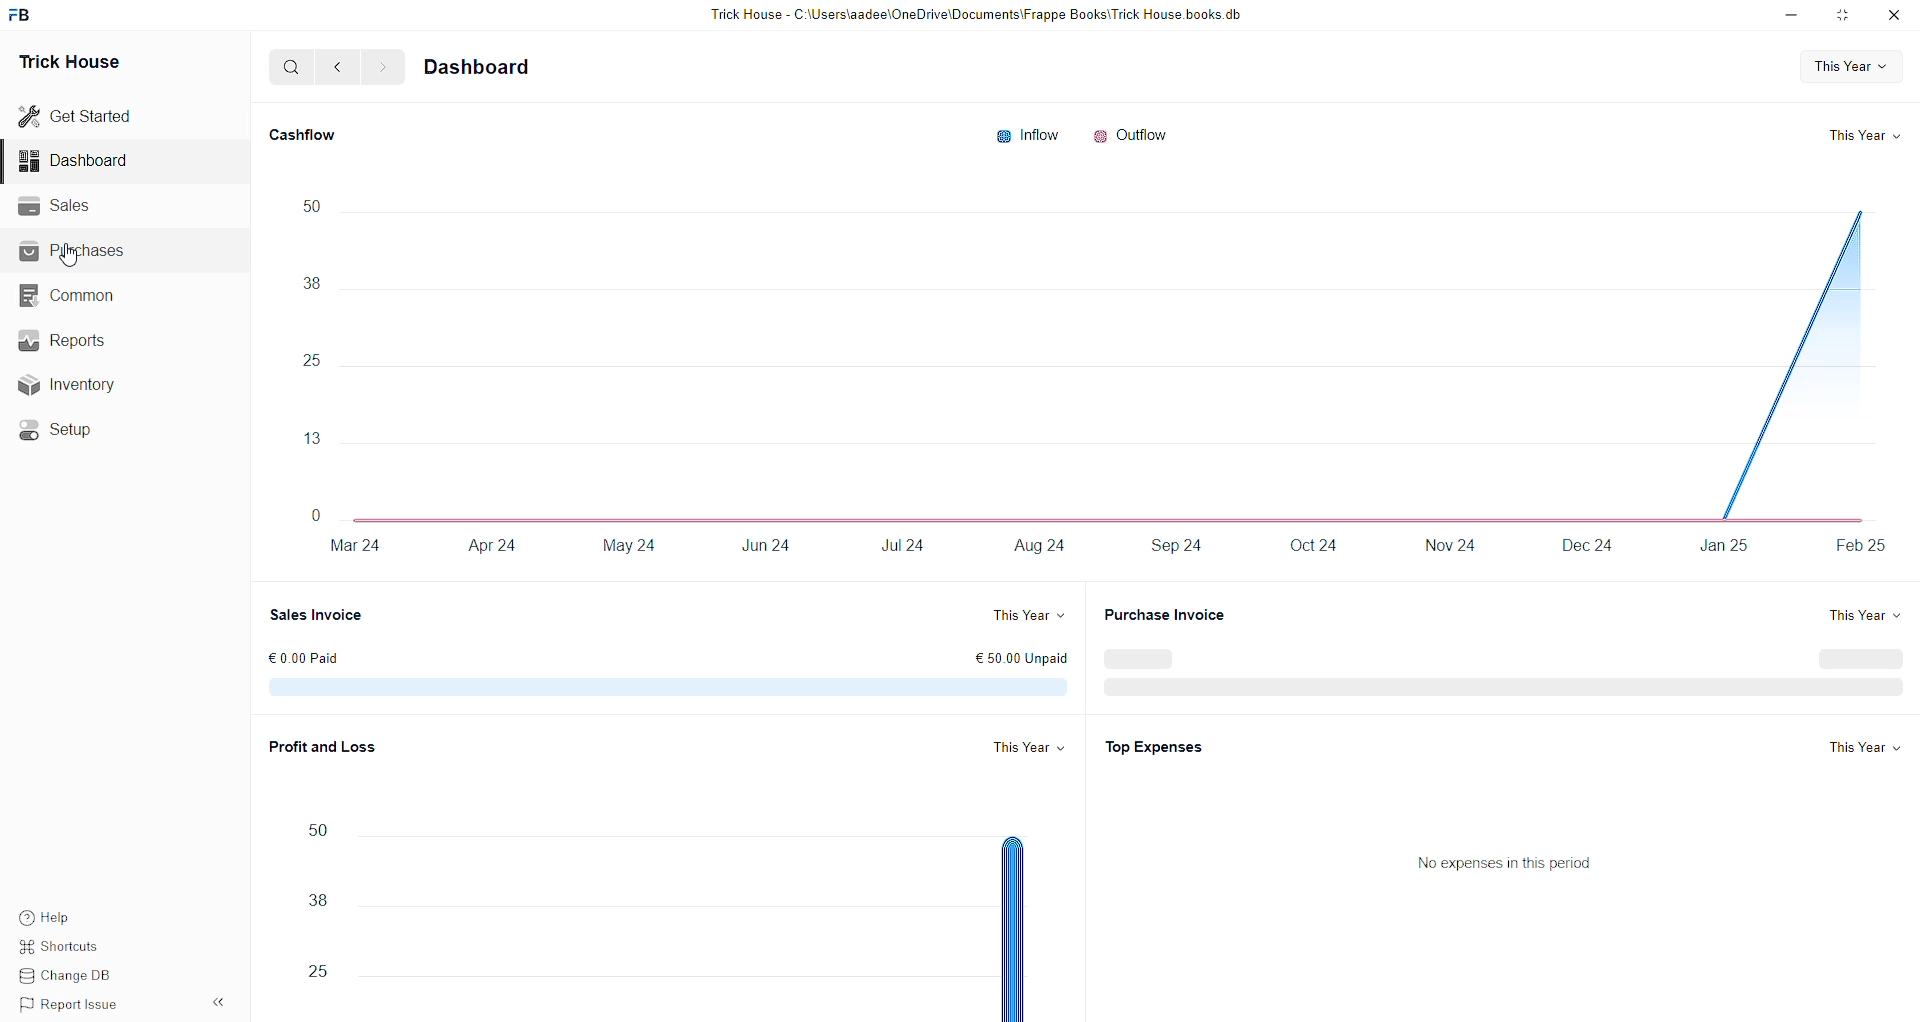 The width and height of the screenshot is (1920, 1022). What do you see at coordinates (1859, 612) in the screenshot?
I see `This Year ` at bounding box center [1859, 612].